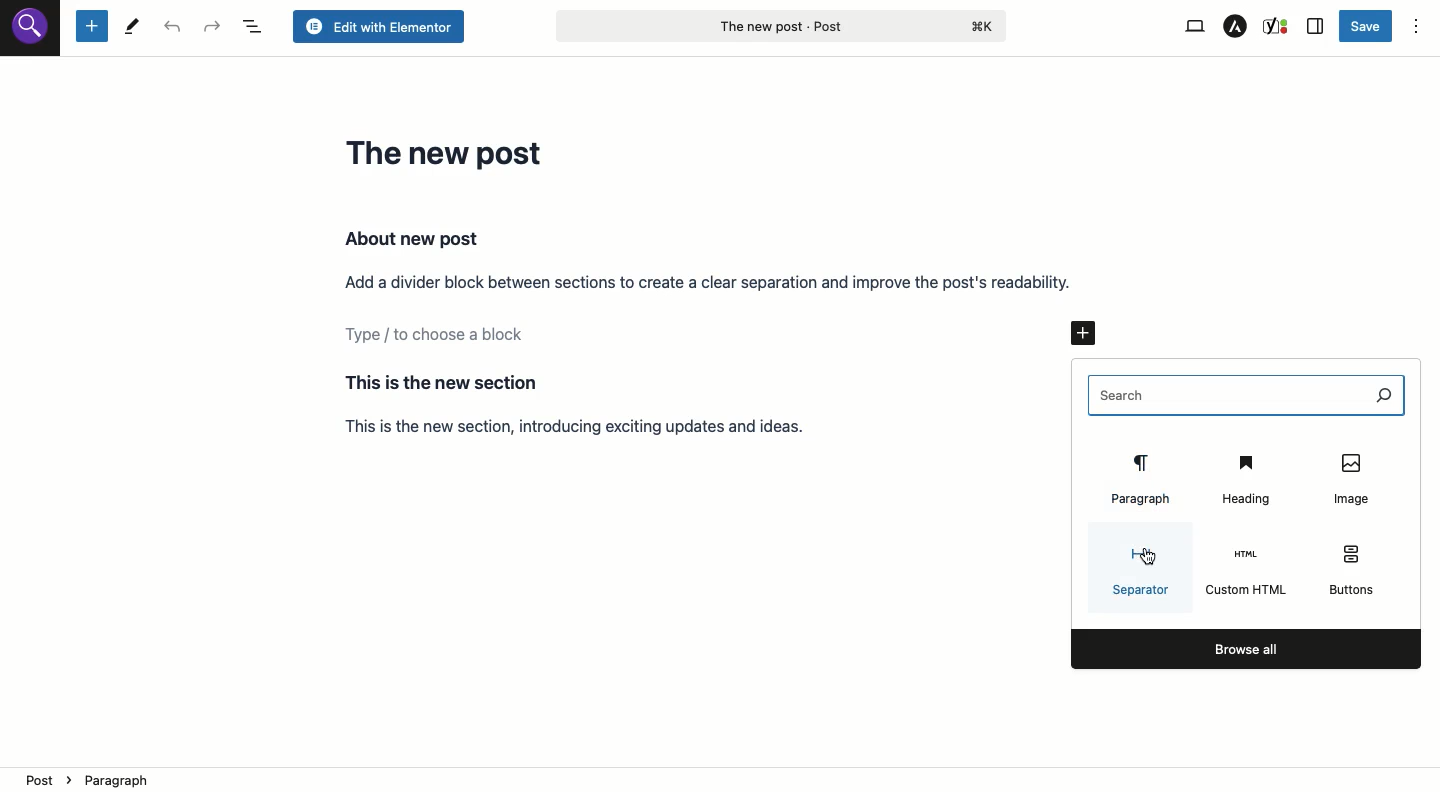 Image resolution: width=1440 pixels, height=792 pixels. What do you see at coordinates (1089, 331) in the screenshot?
I see `Add new block` at bounding box center [1089, 331].